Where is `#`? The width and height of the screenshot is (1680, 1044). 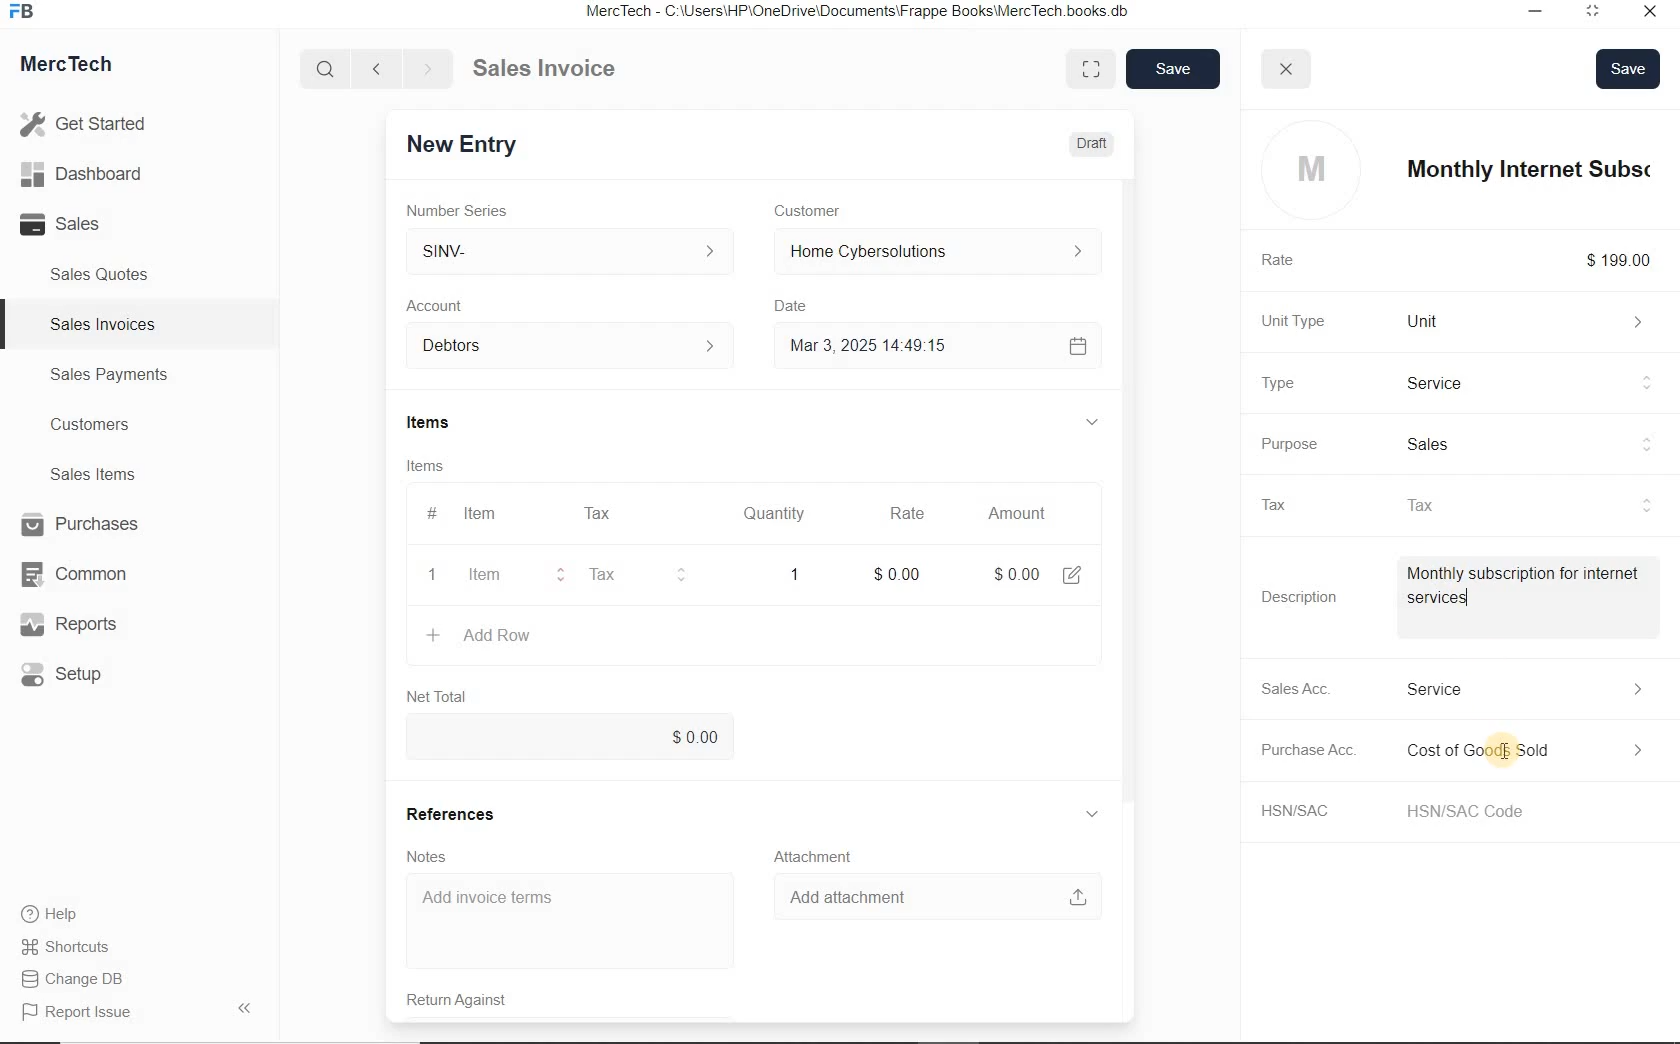
# is located at coordinates (649, 513).